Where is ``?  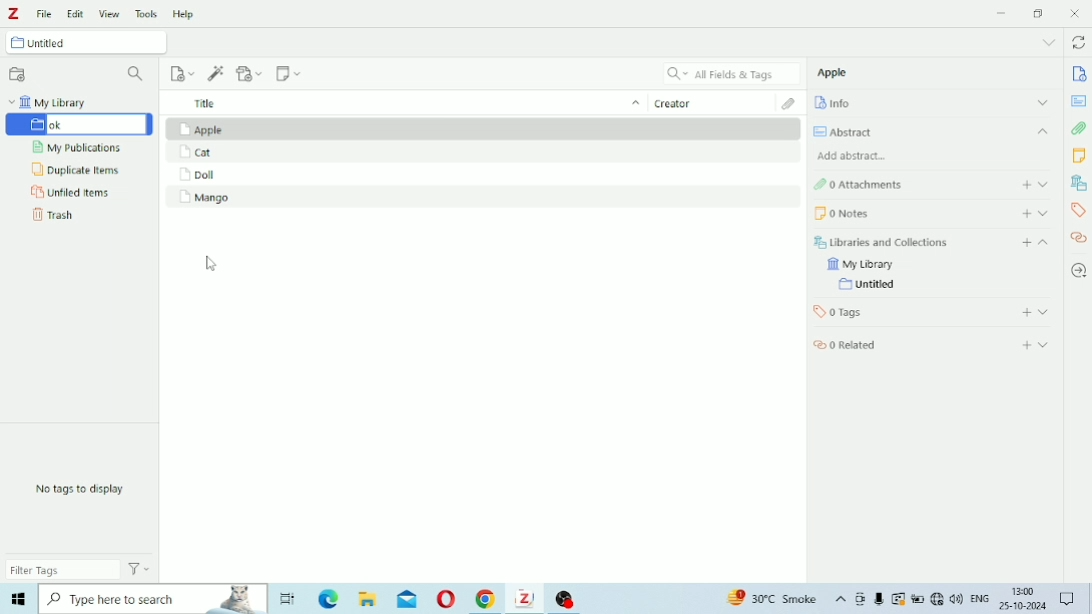  is located at coordinates (766, 597).